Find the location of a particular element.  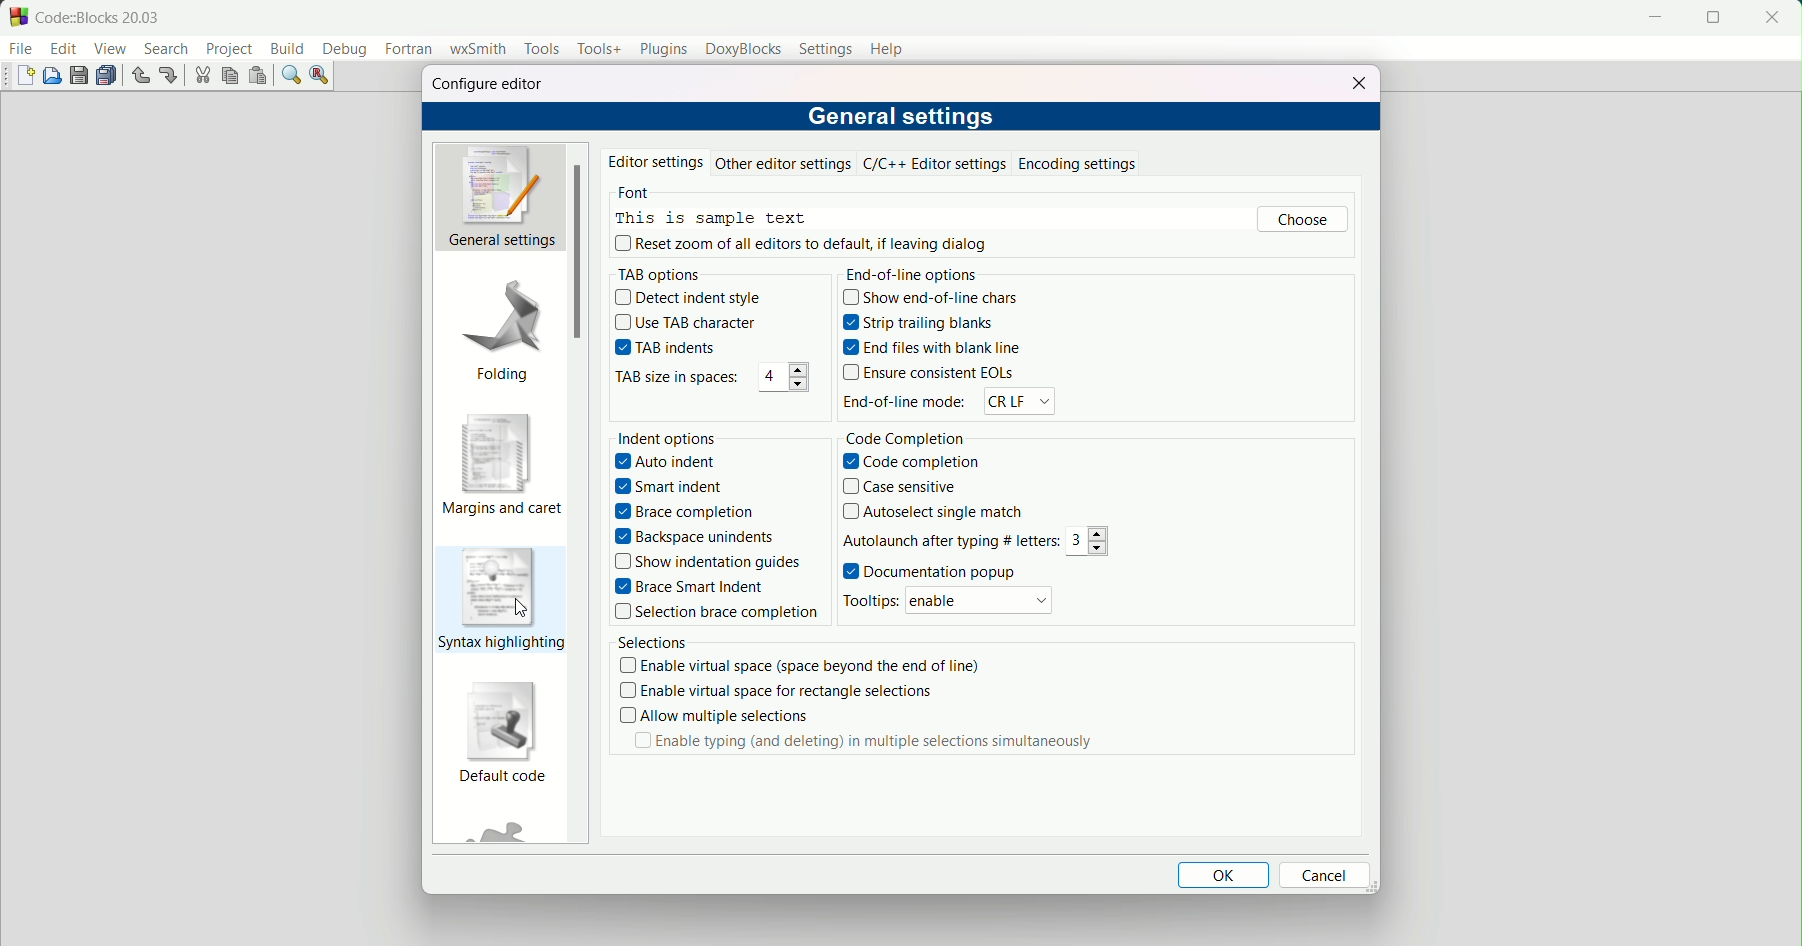

tooltips is located at coordinates (869, 600).